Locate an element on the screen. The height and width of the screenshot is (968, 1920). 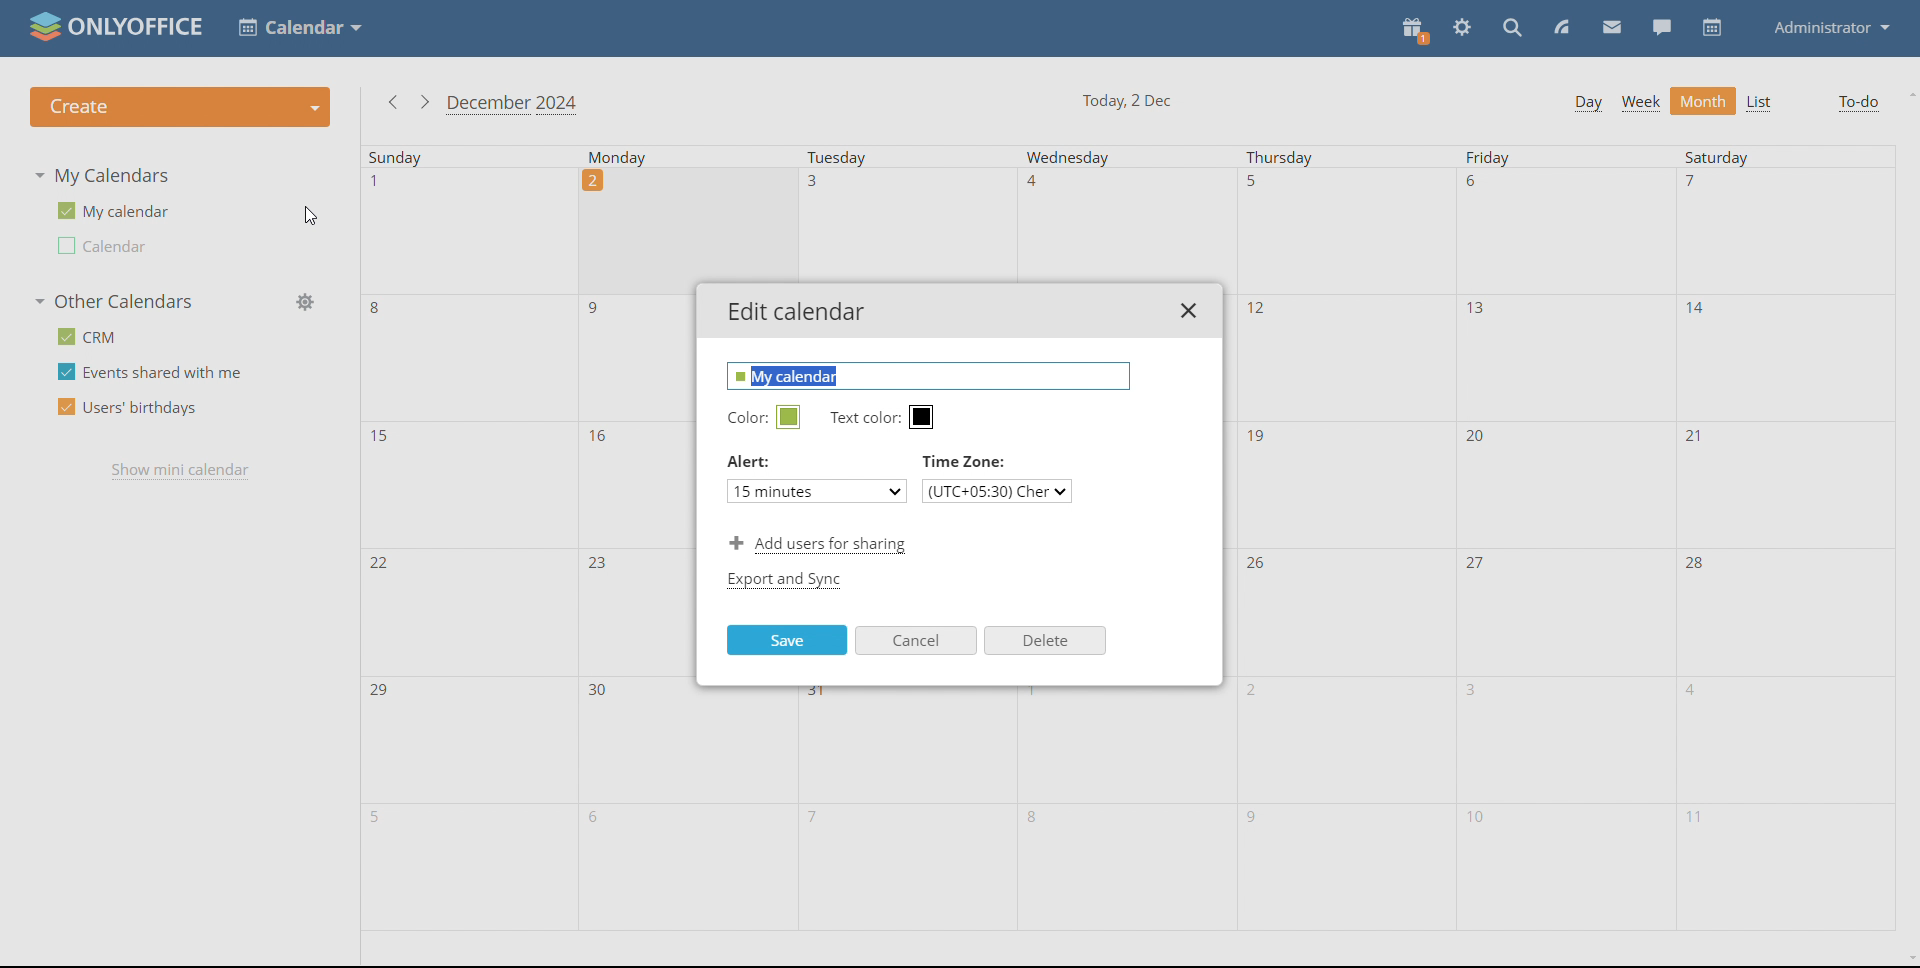
week view is located at coordinates (1640, 103).